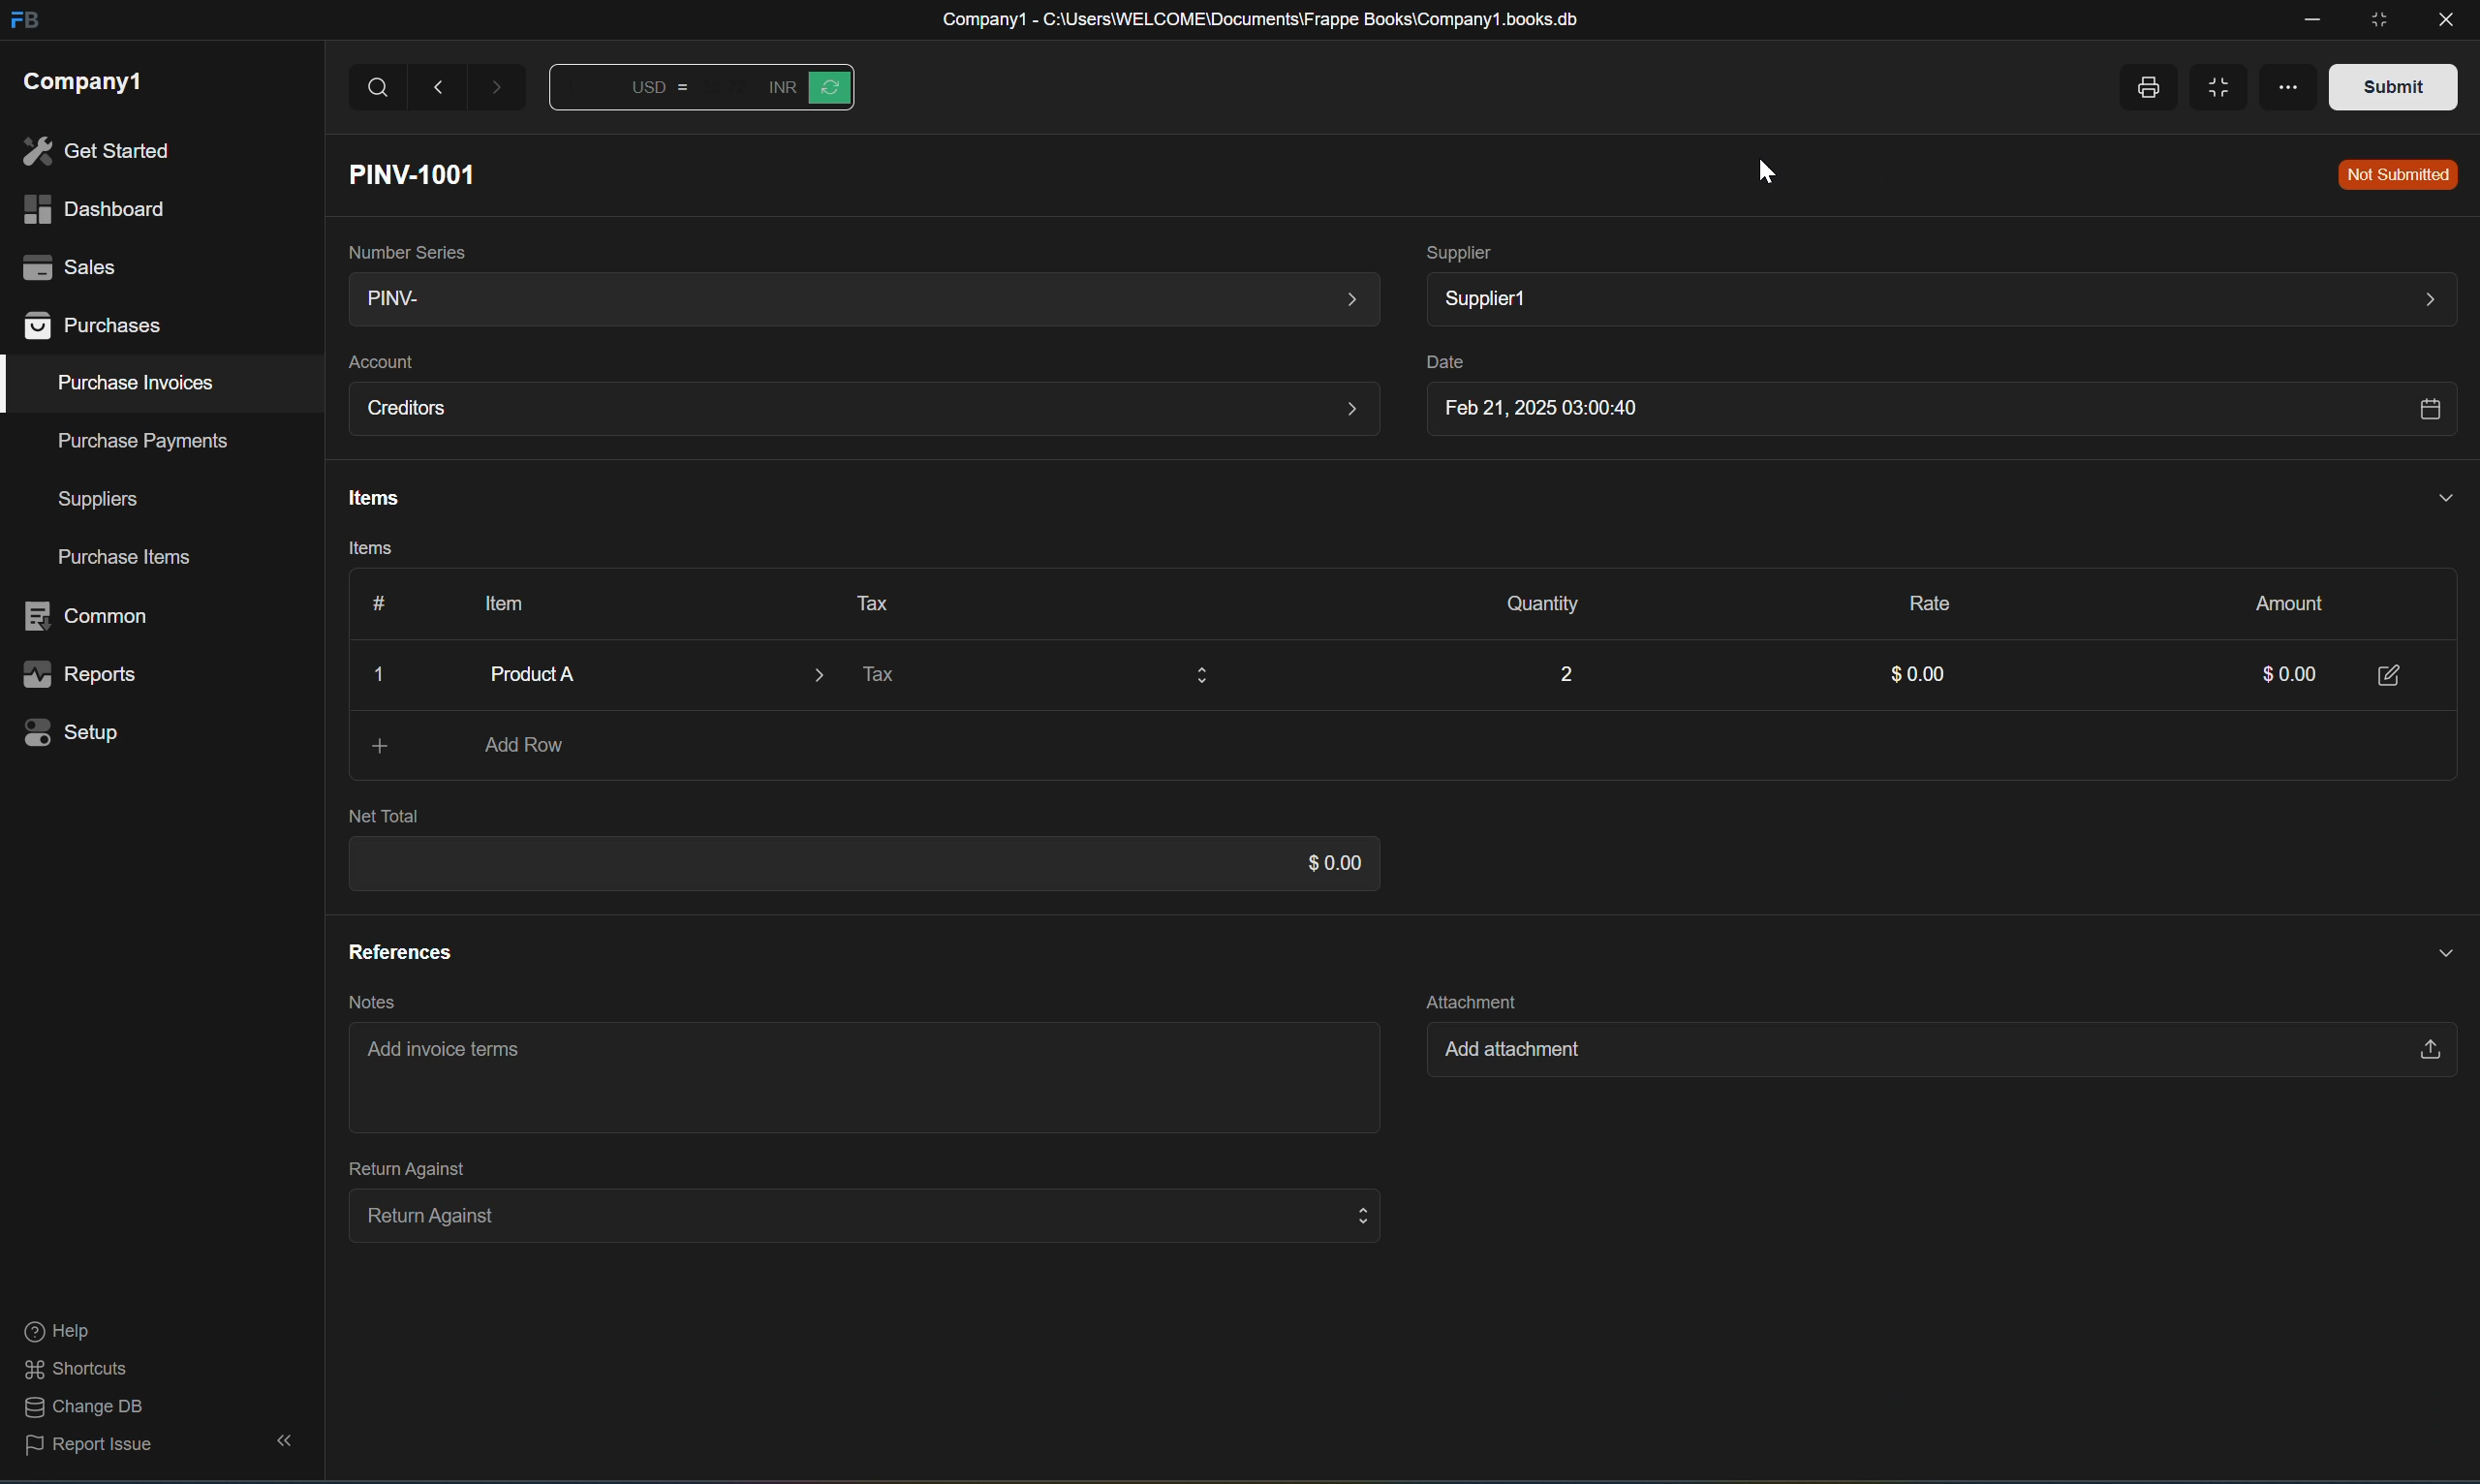 The image size is (2480, 1484). What do you see at coordinates (452, 1056) in the screenshot?
I see `Add invoice terms` at bounding box center [452, 1056].